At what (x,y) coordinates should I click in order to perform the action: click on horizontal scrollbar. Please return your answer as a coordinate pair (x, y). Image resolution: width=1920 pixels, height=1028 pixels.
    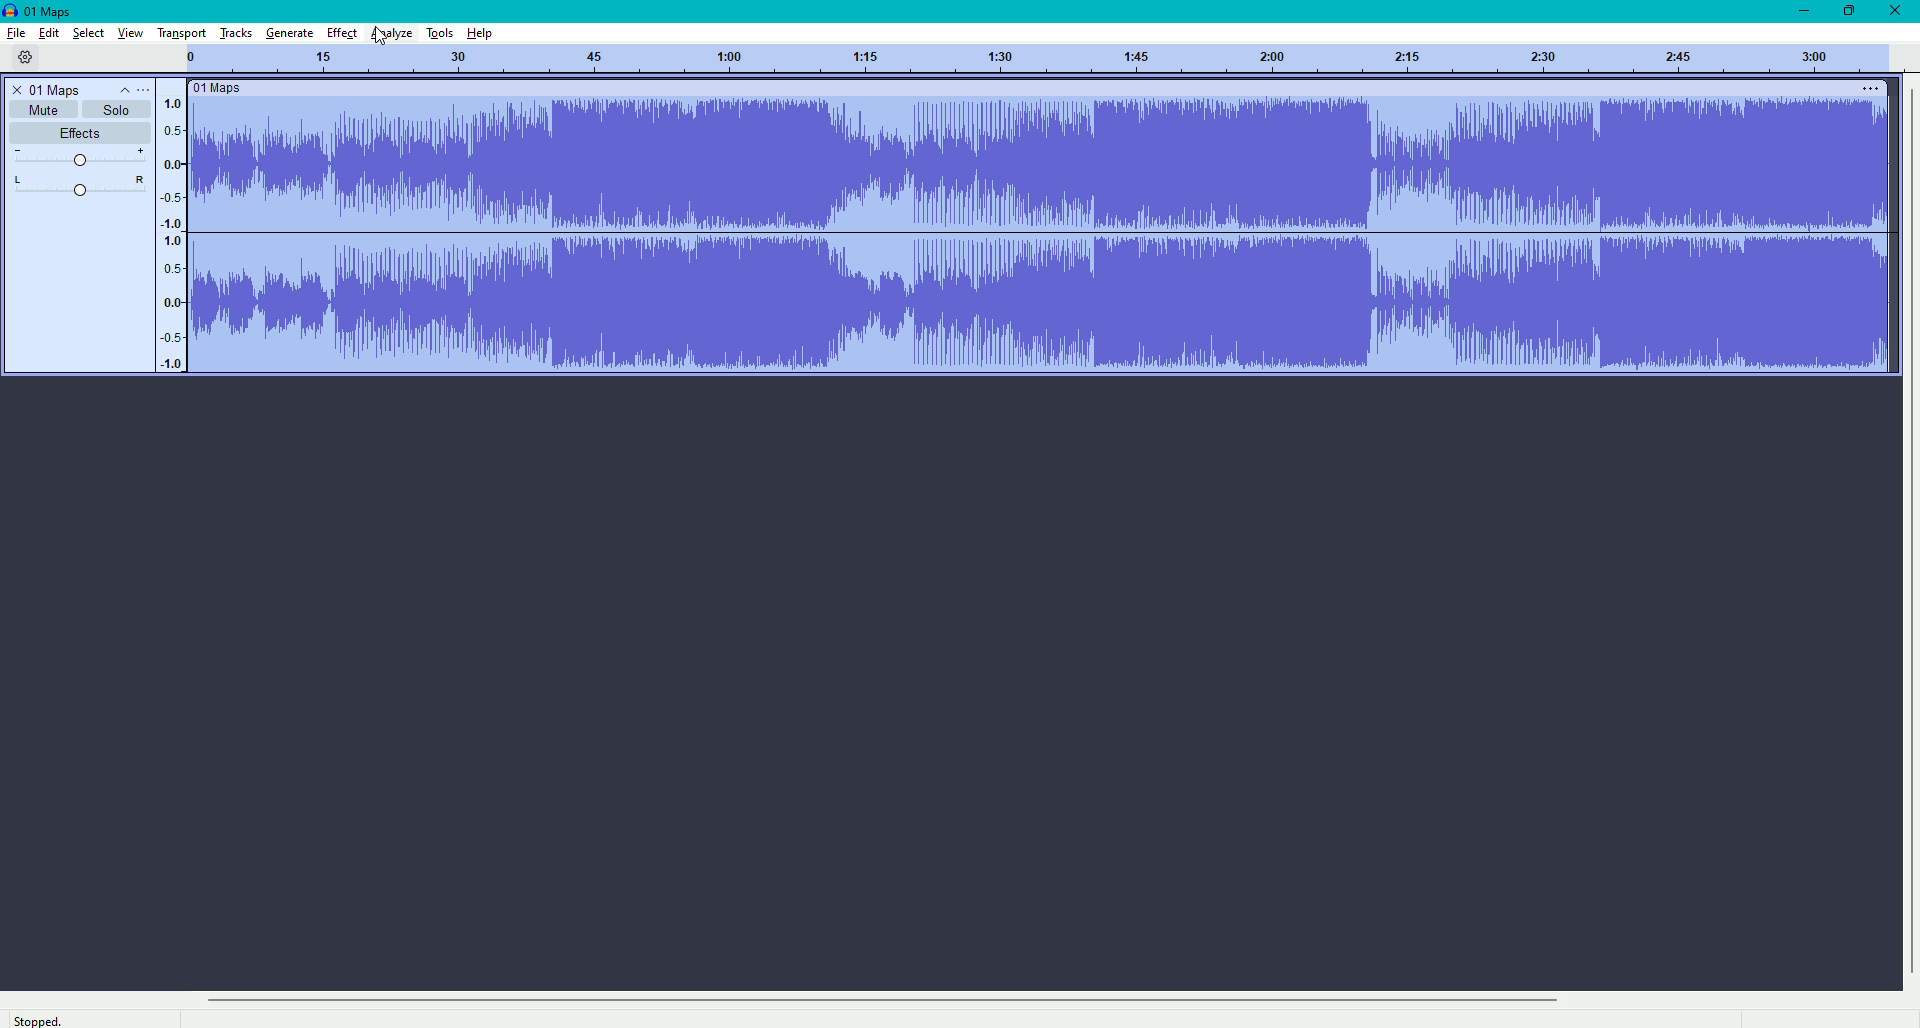
    Looking at the image, I should click on (881, 999).